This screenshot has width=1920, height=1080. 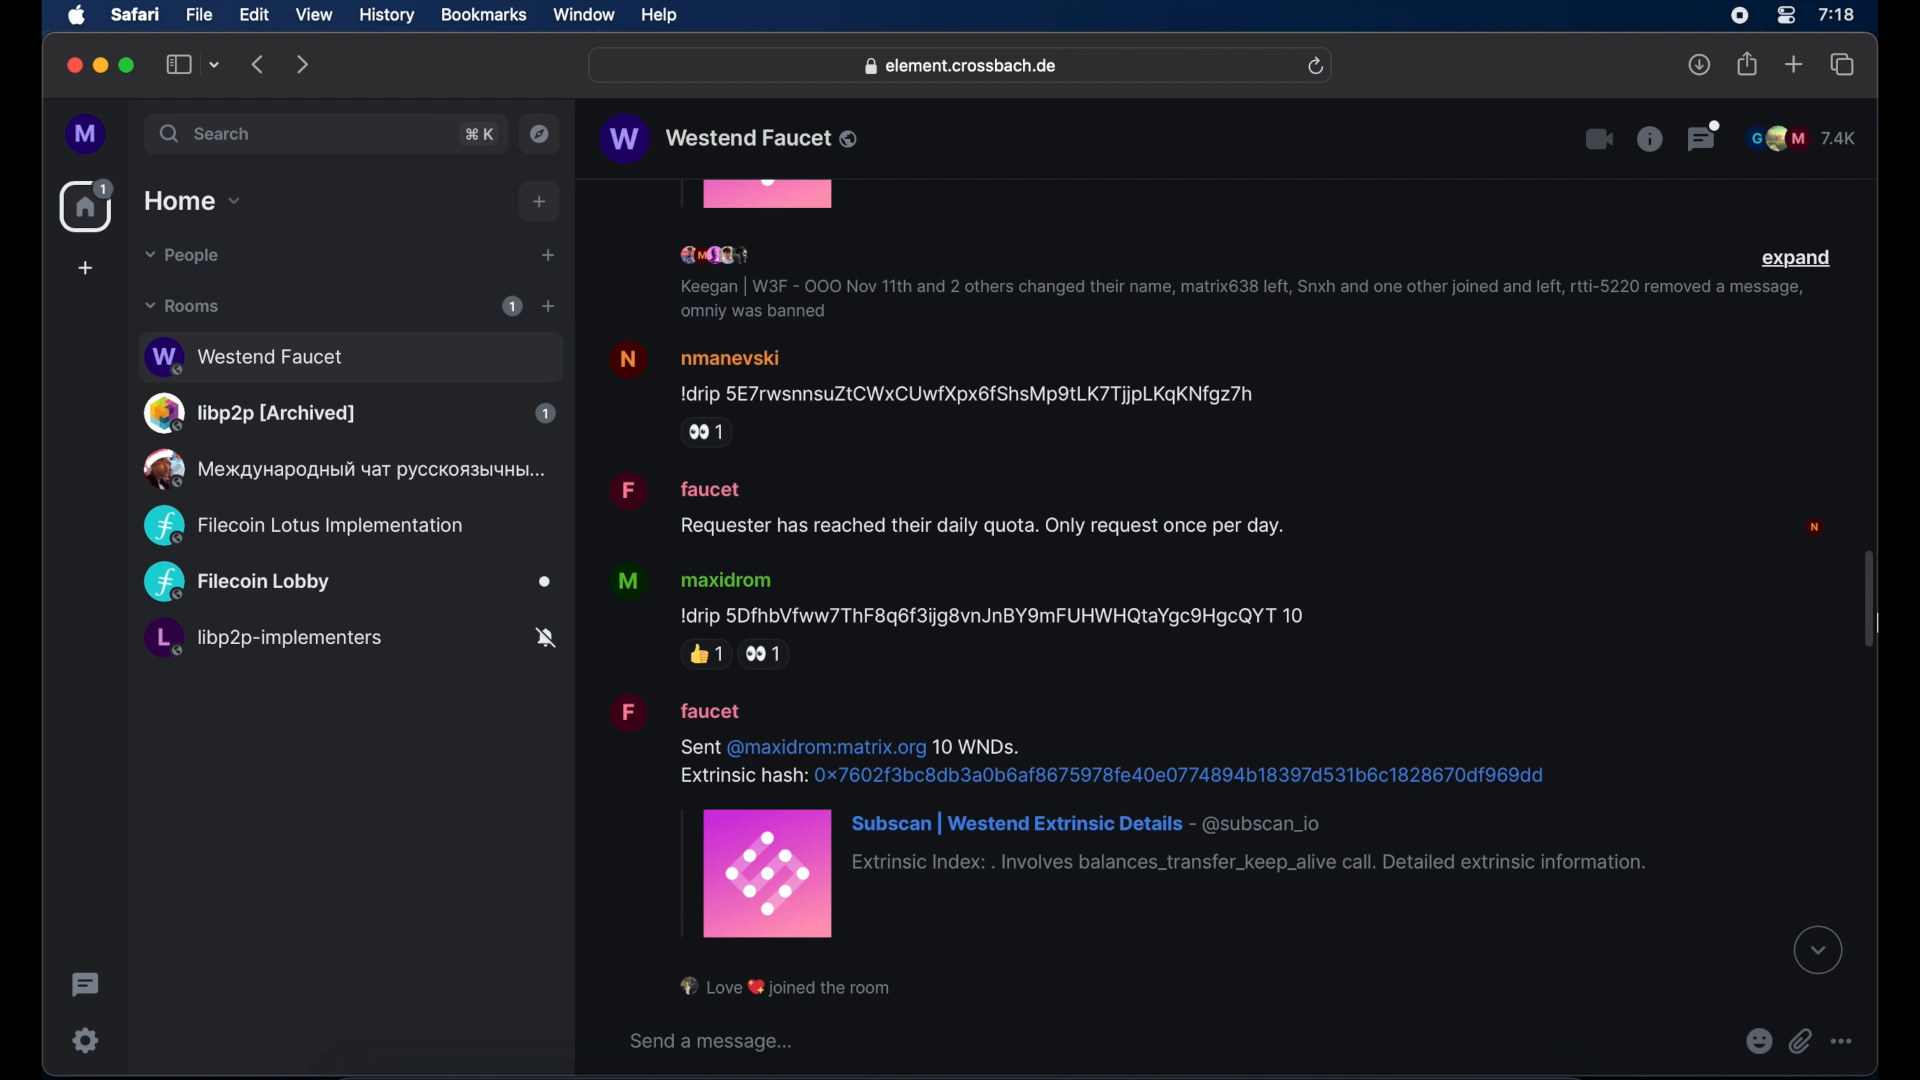 What do you see at coordinates (313, 15) in the screenshot?
I see `view` at bounding box center [313, 15].